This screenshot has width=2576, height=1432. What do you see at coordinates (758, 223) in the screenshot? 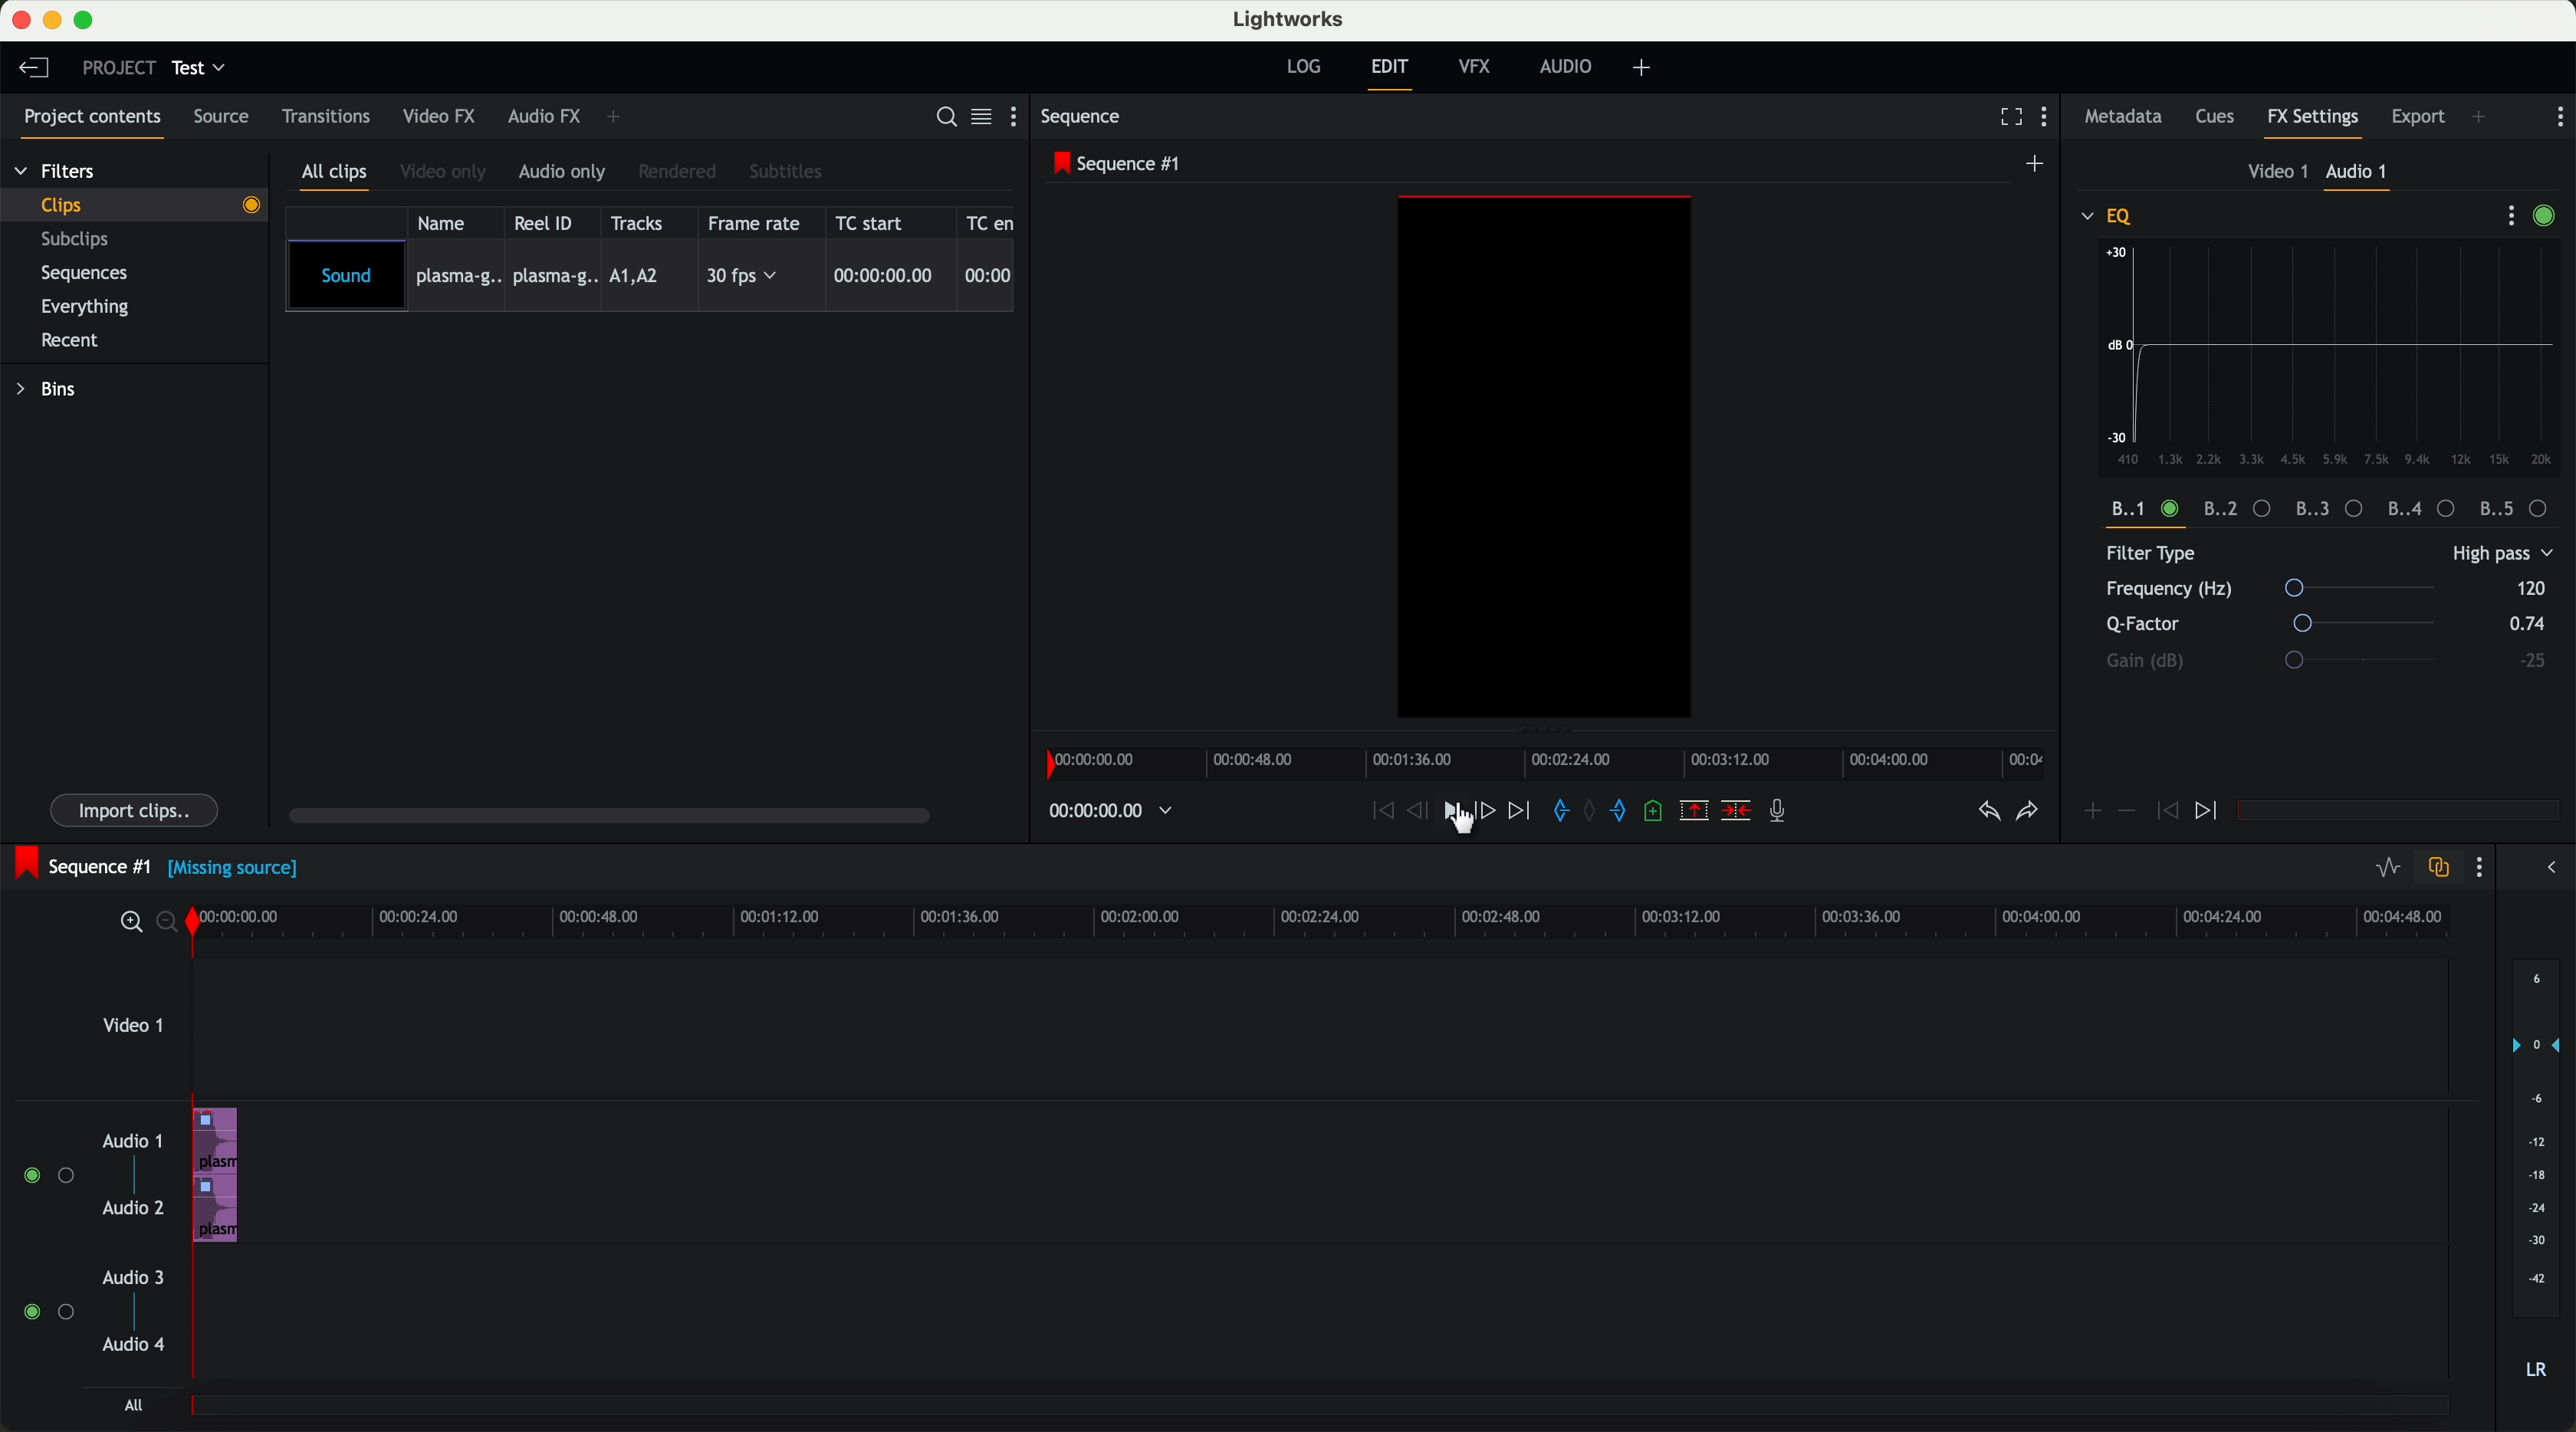
I see `frame rate` at bounding box center [758, 223].